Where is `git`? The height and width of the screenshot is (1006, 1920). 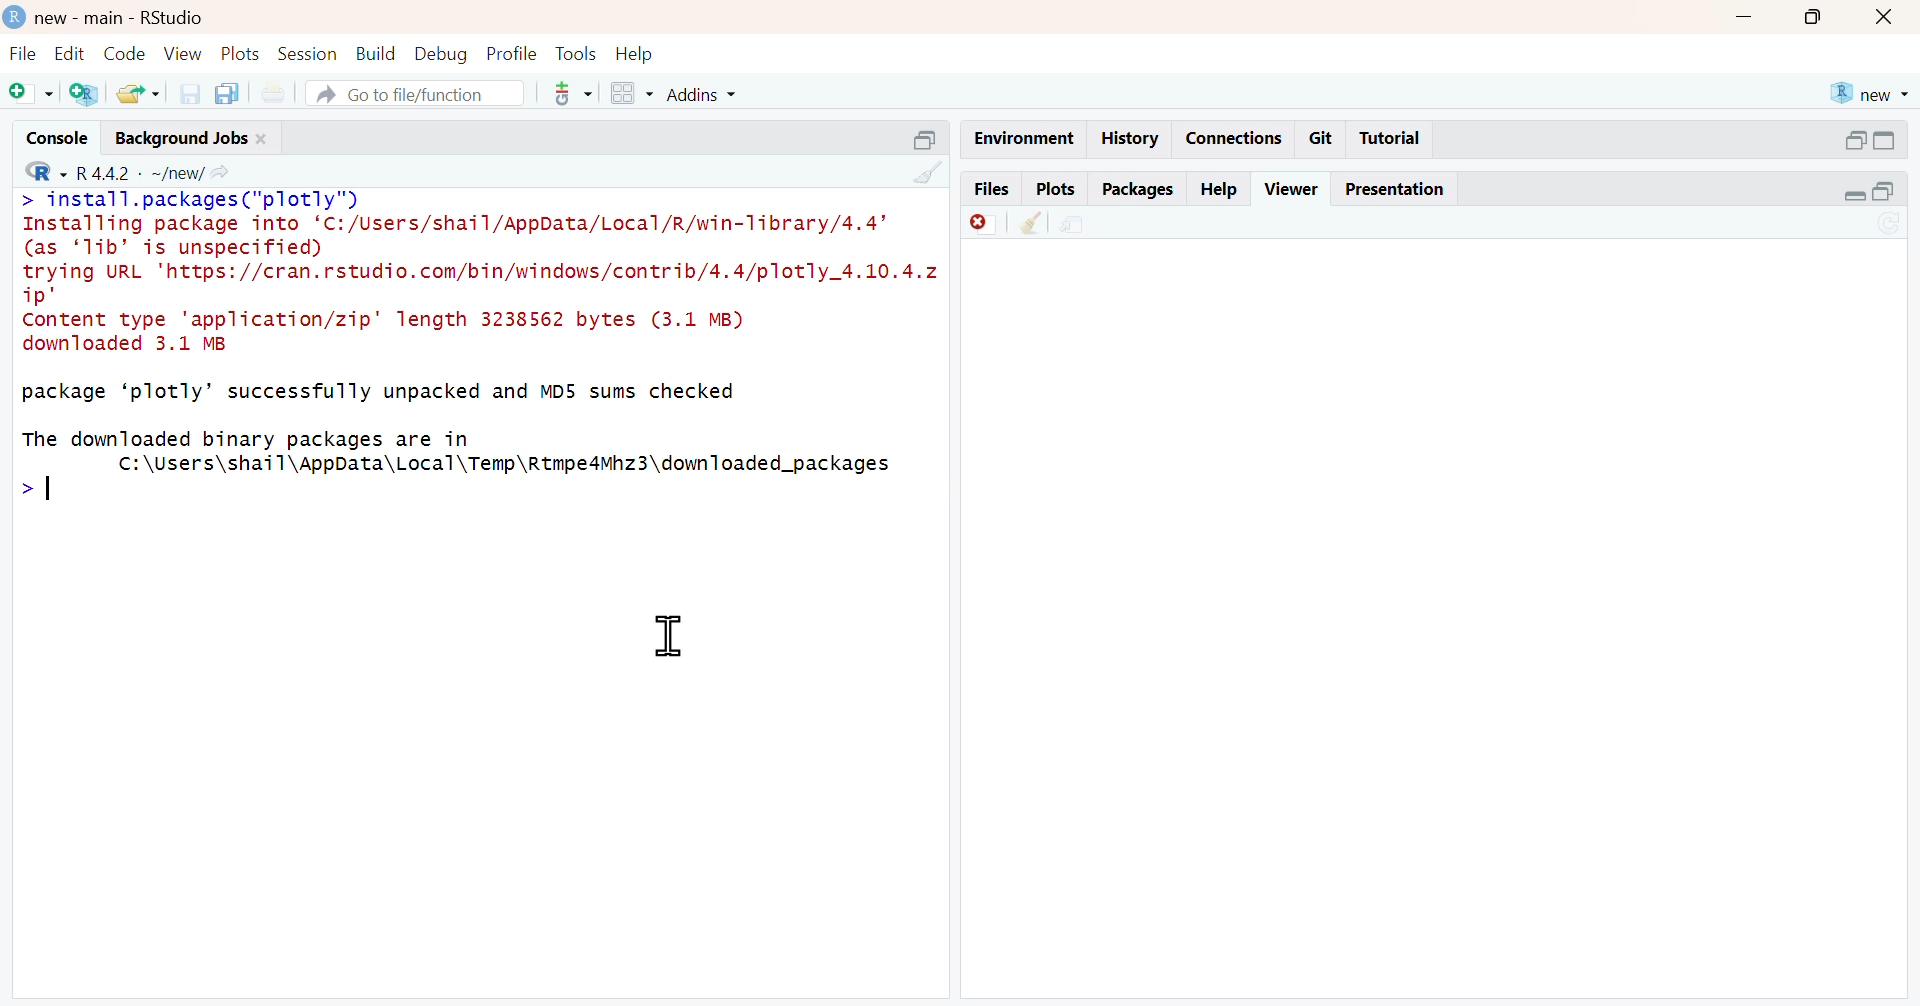 git is located at coordinates (1322, 139).